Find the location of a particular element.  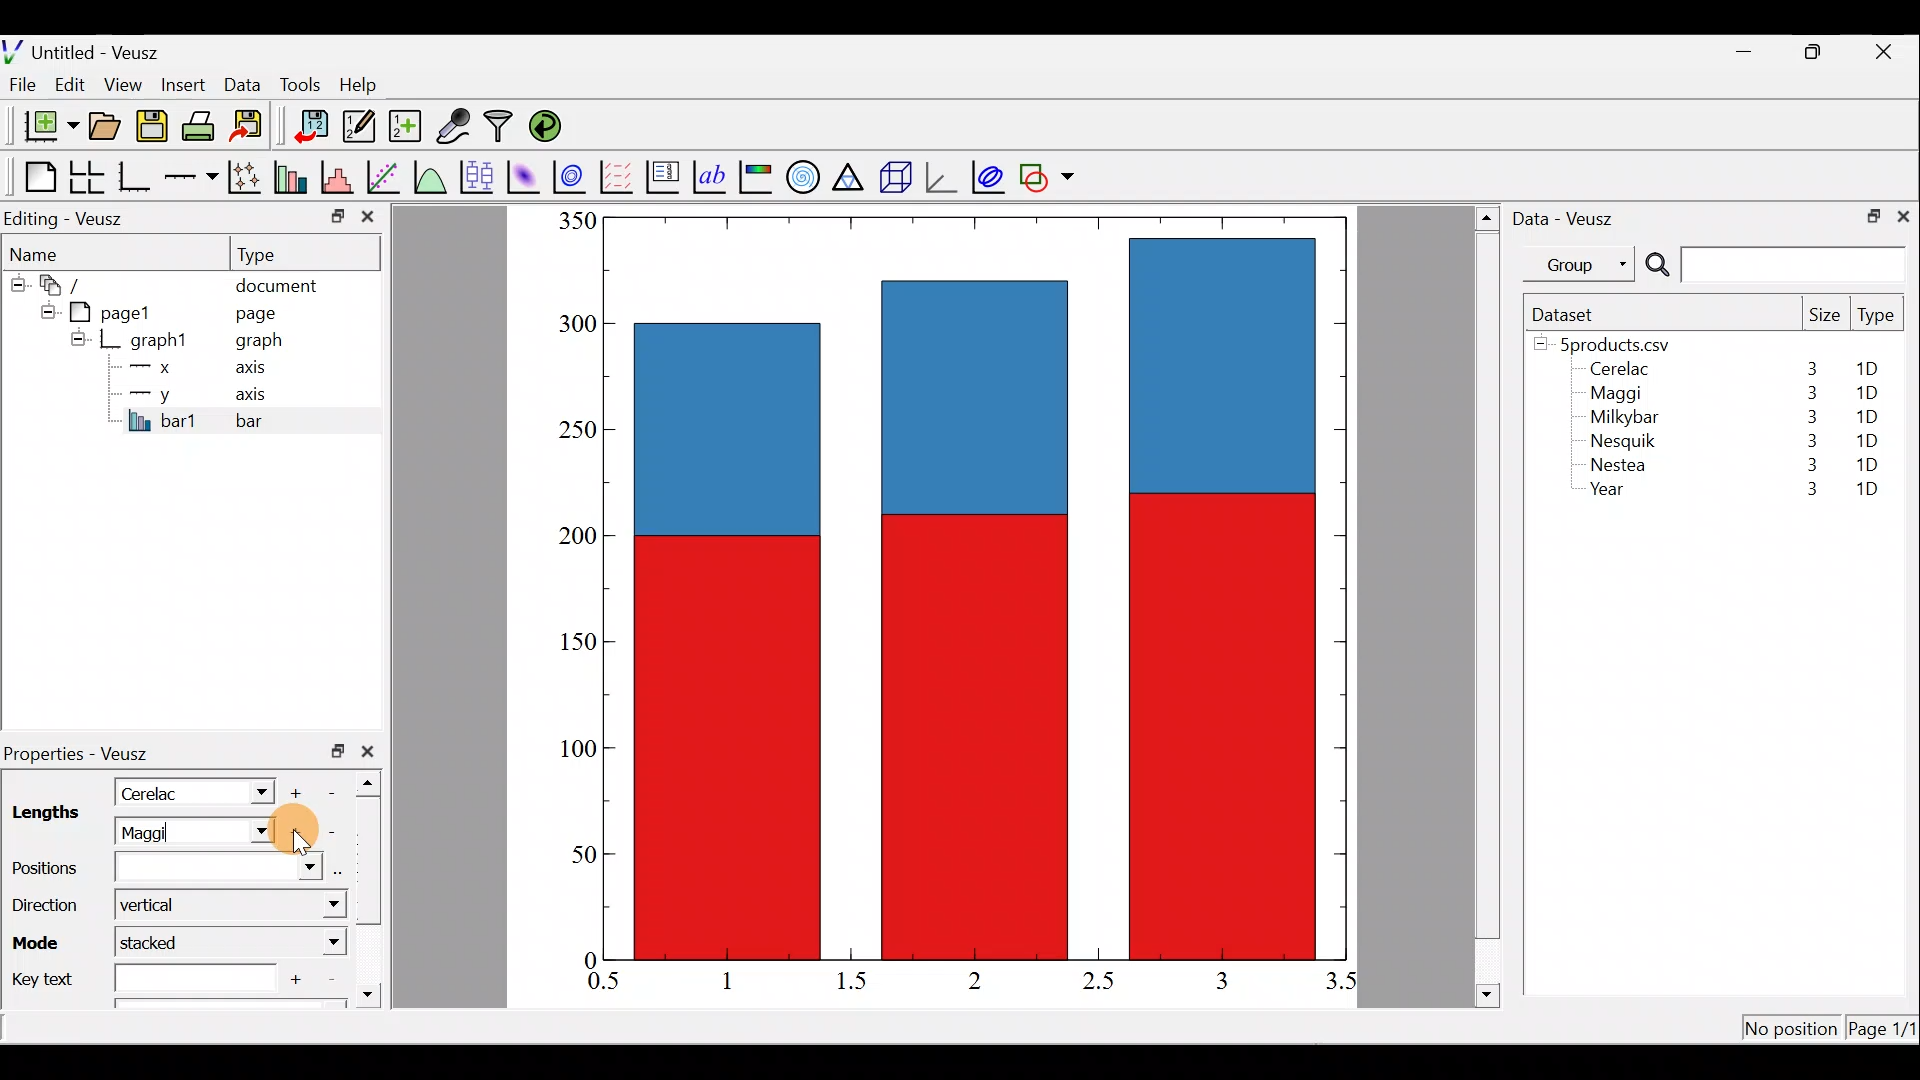

close is located at coordinates (1903, 215).